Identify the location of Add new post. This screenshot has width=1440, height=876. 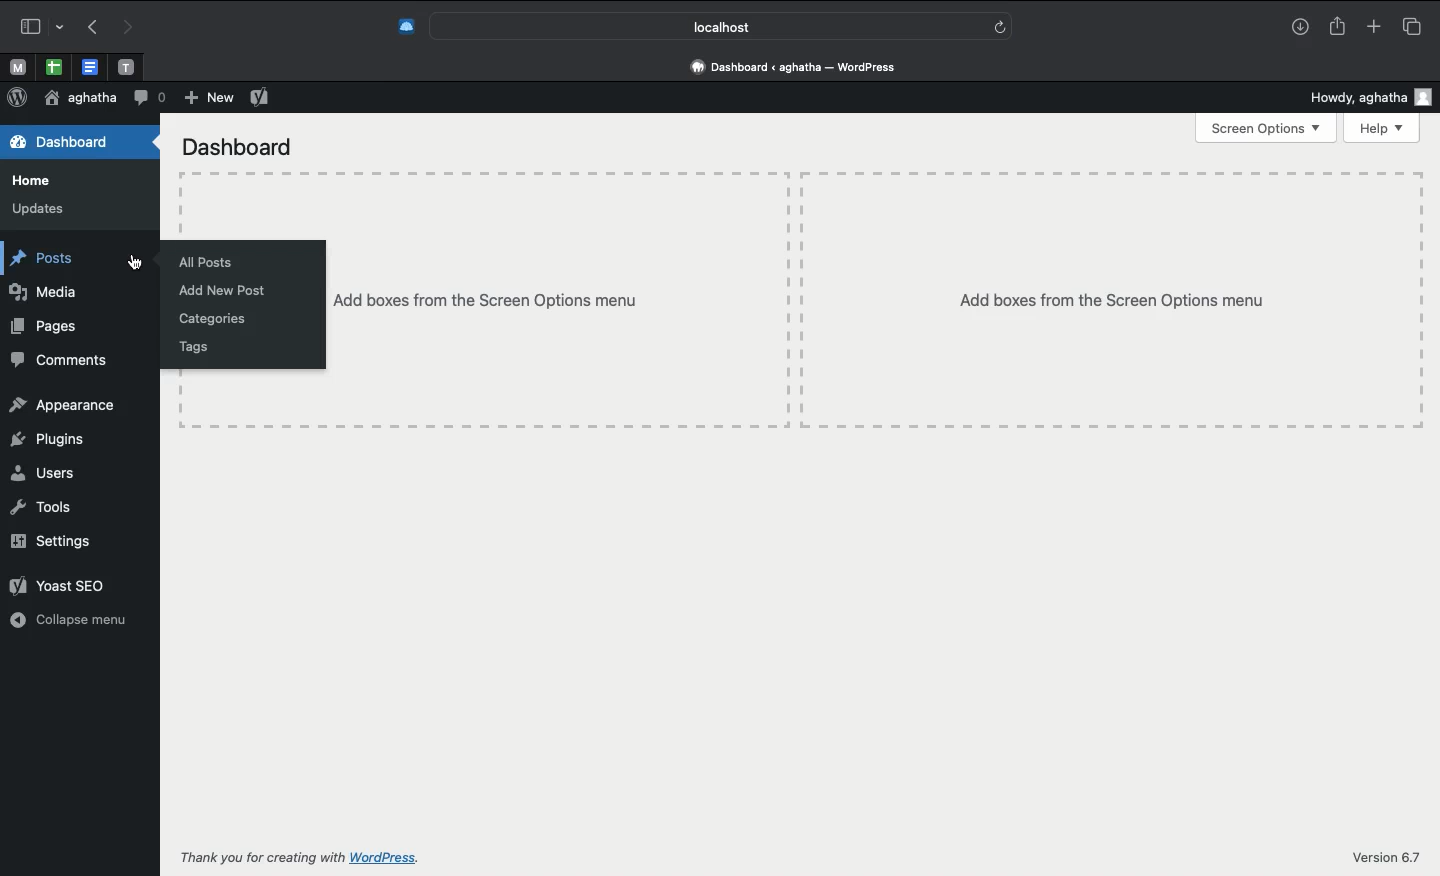
(227, 292).